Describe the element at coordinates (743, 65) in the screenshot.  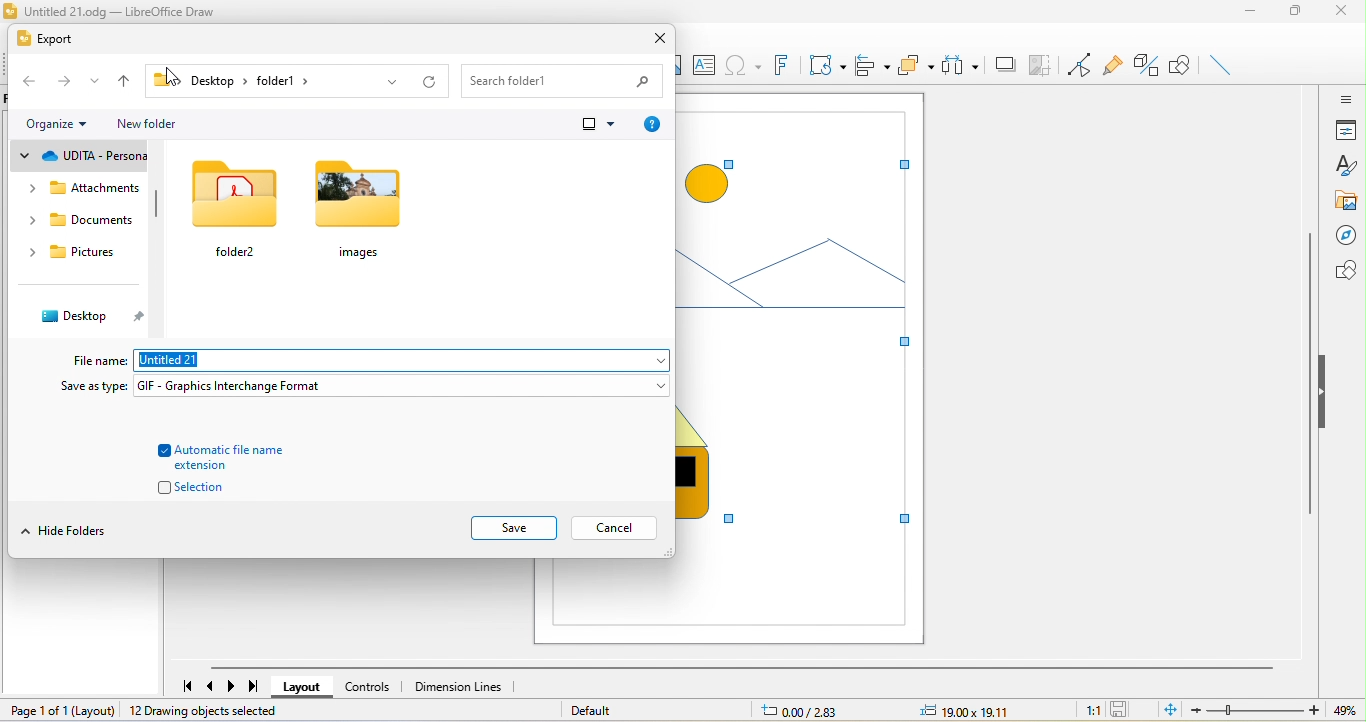
I see `special characters` at that location.